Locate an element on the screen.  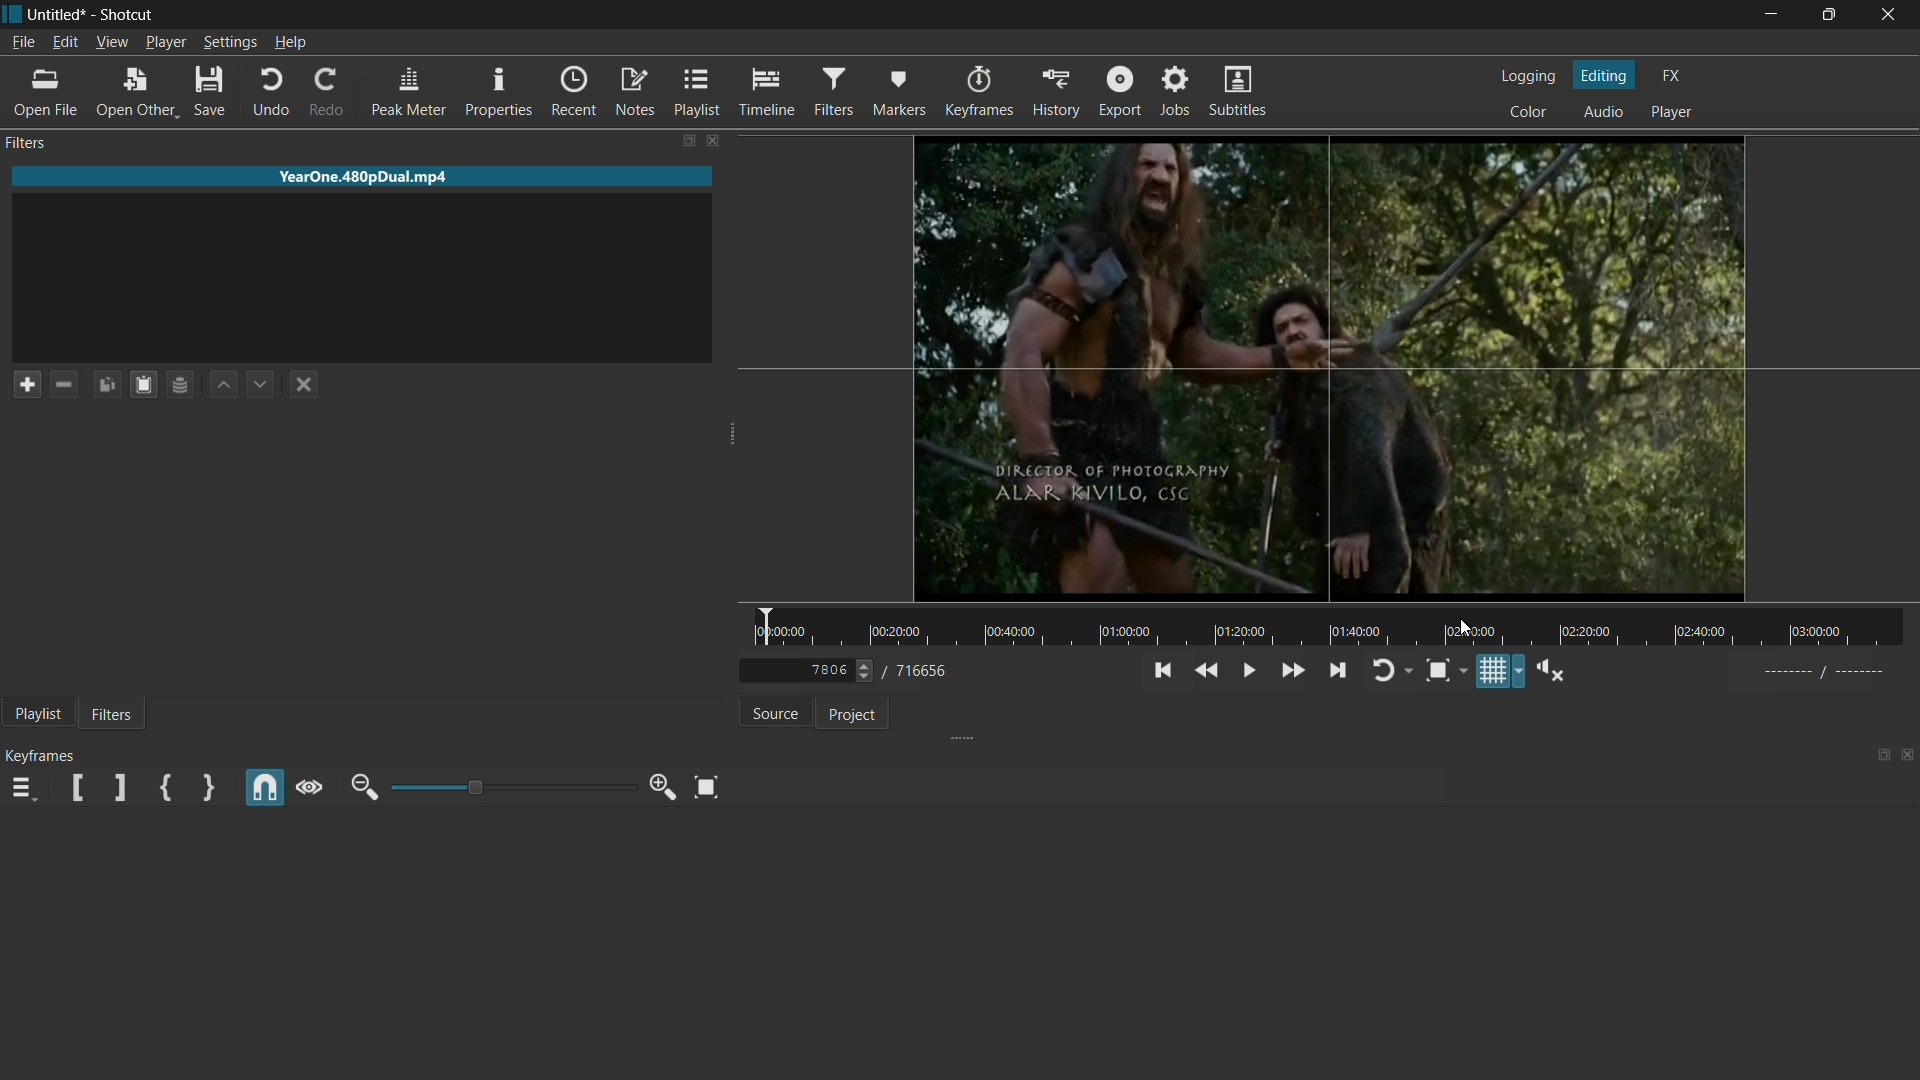
jobs is located at coordinates (1173, 92).